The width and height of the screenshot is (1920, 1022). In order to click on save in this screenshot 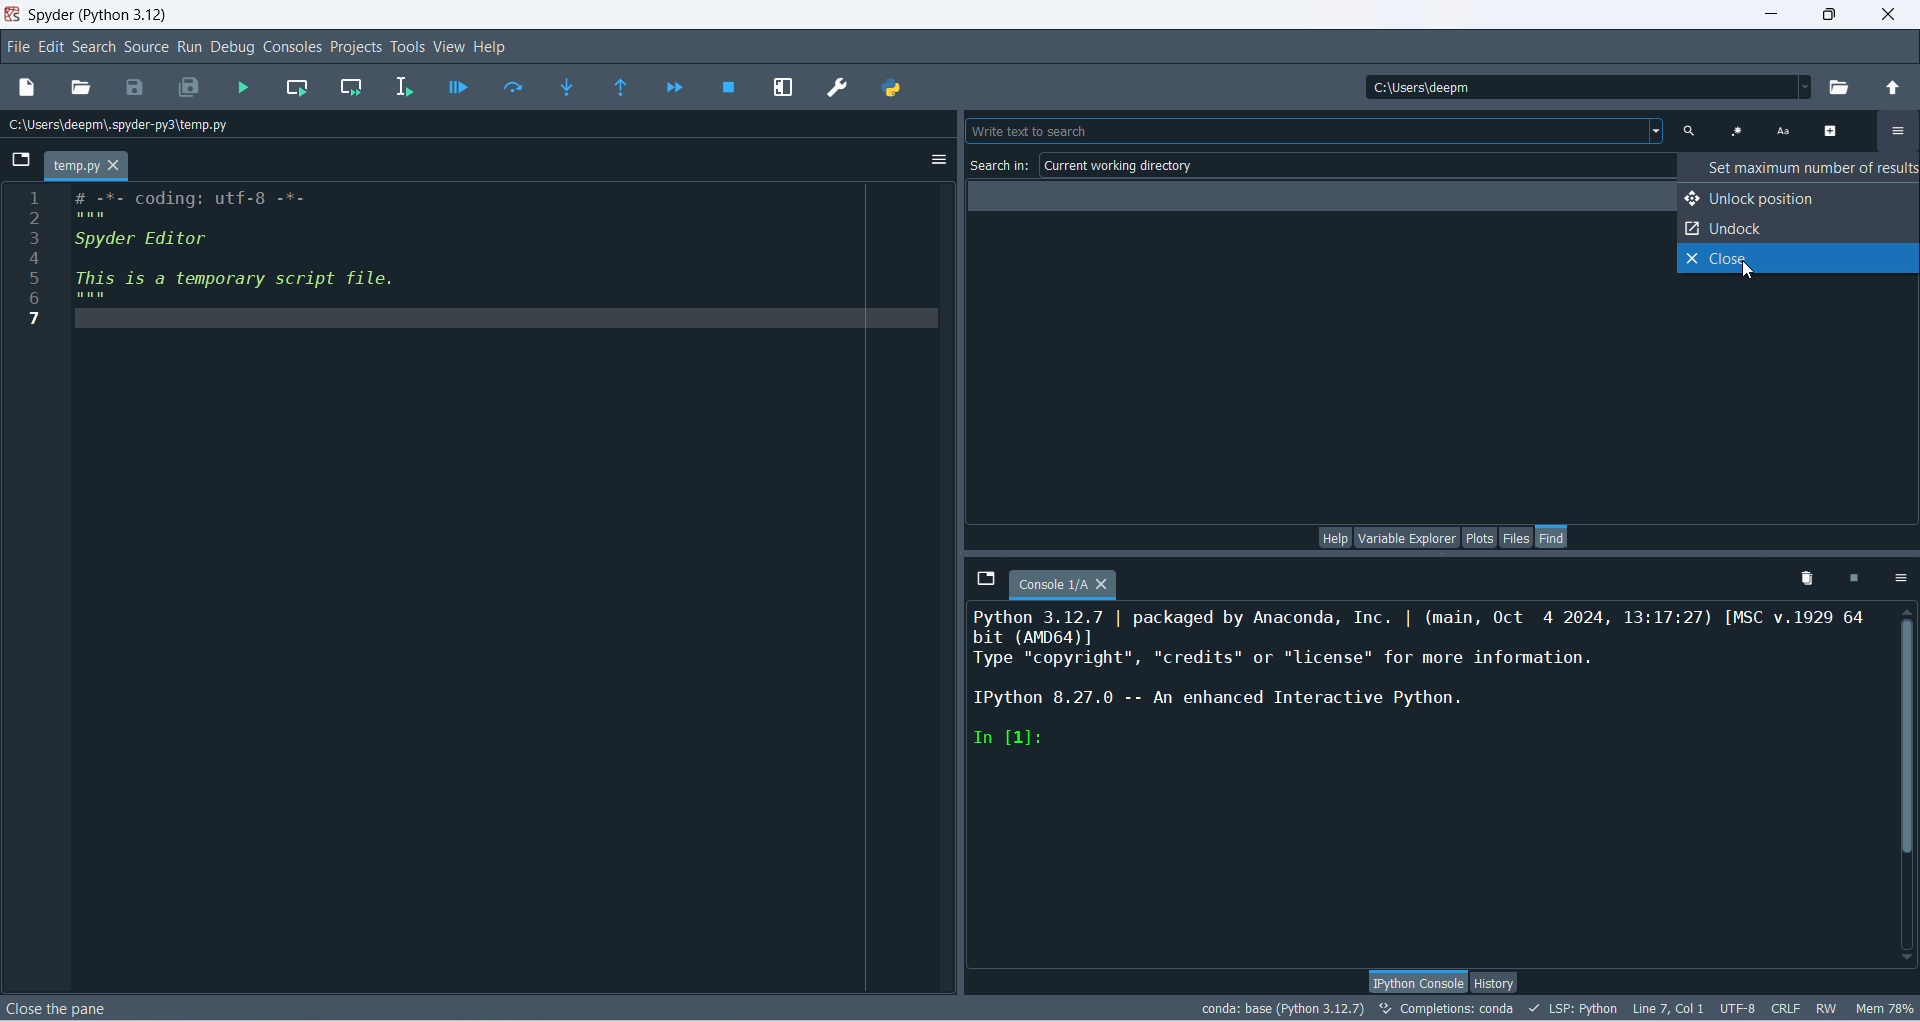, I will do `click(136, 90)`.